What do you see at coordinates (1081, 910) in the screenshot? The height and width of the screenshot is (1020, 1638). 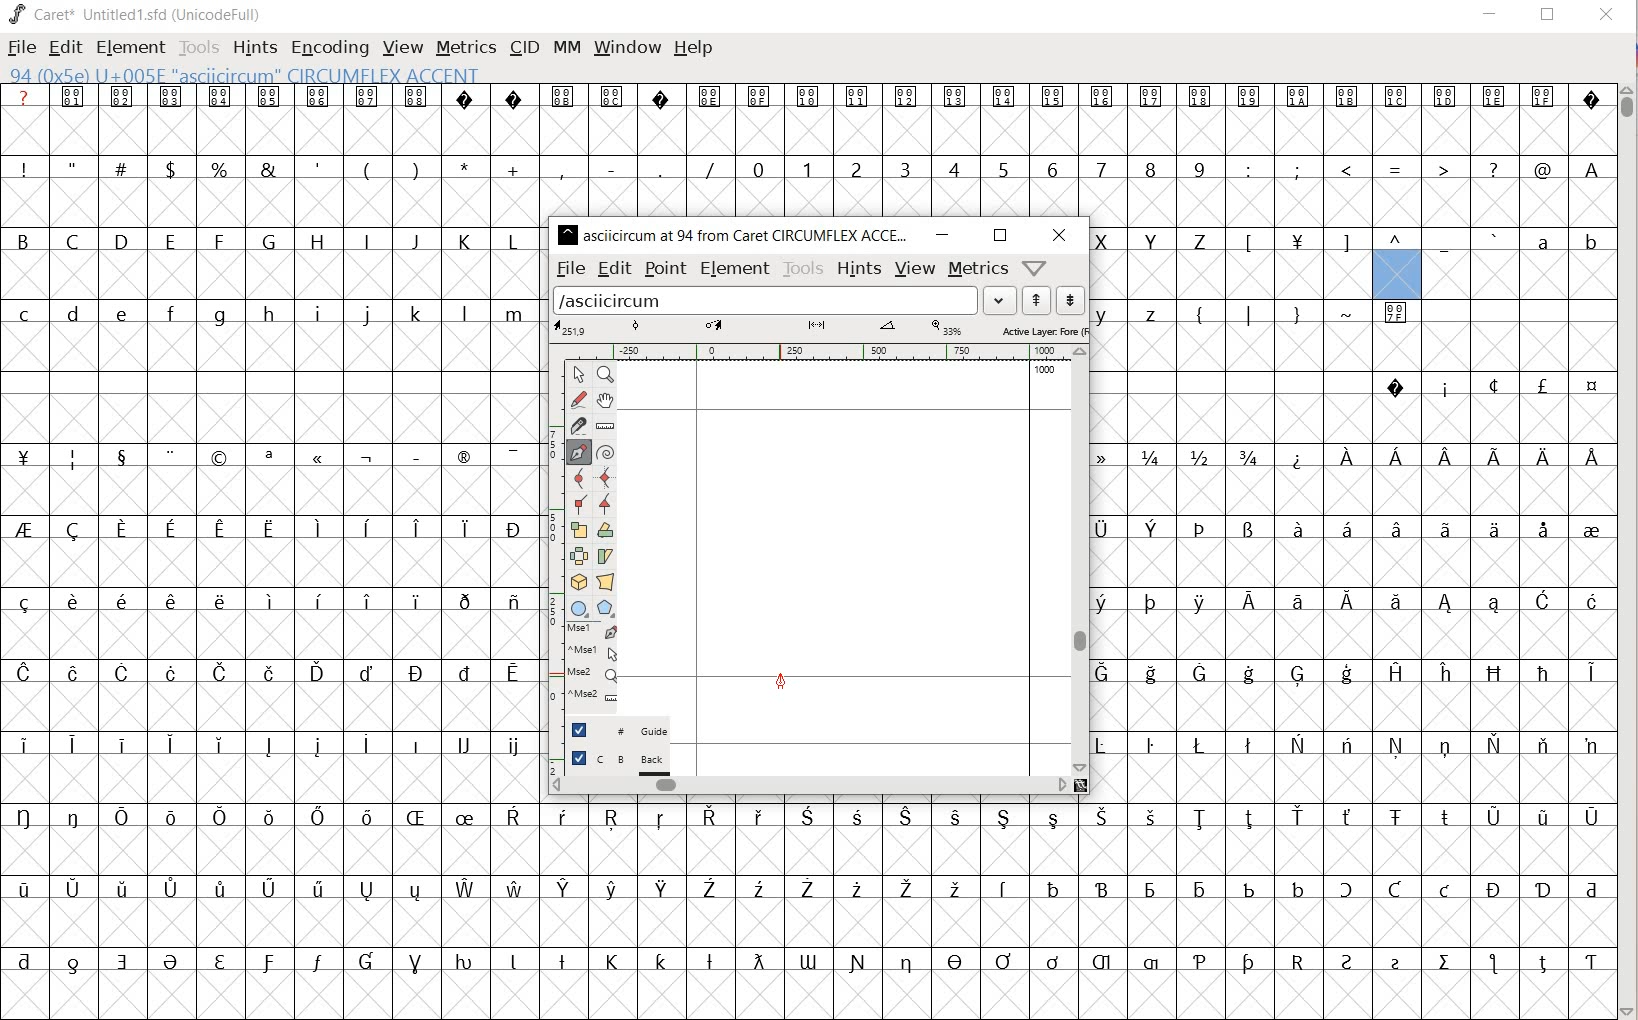 I see `glyph characters` at bounding box center [1081, 910].